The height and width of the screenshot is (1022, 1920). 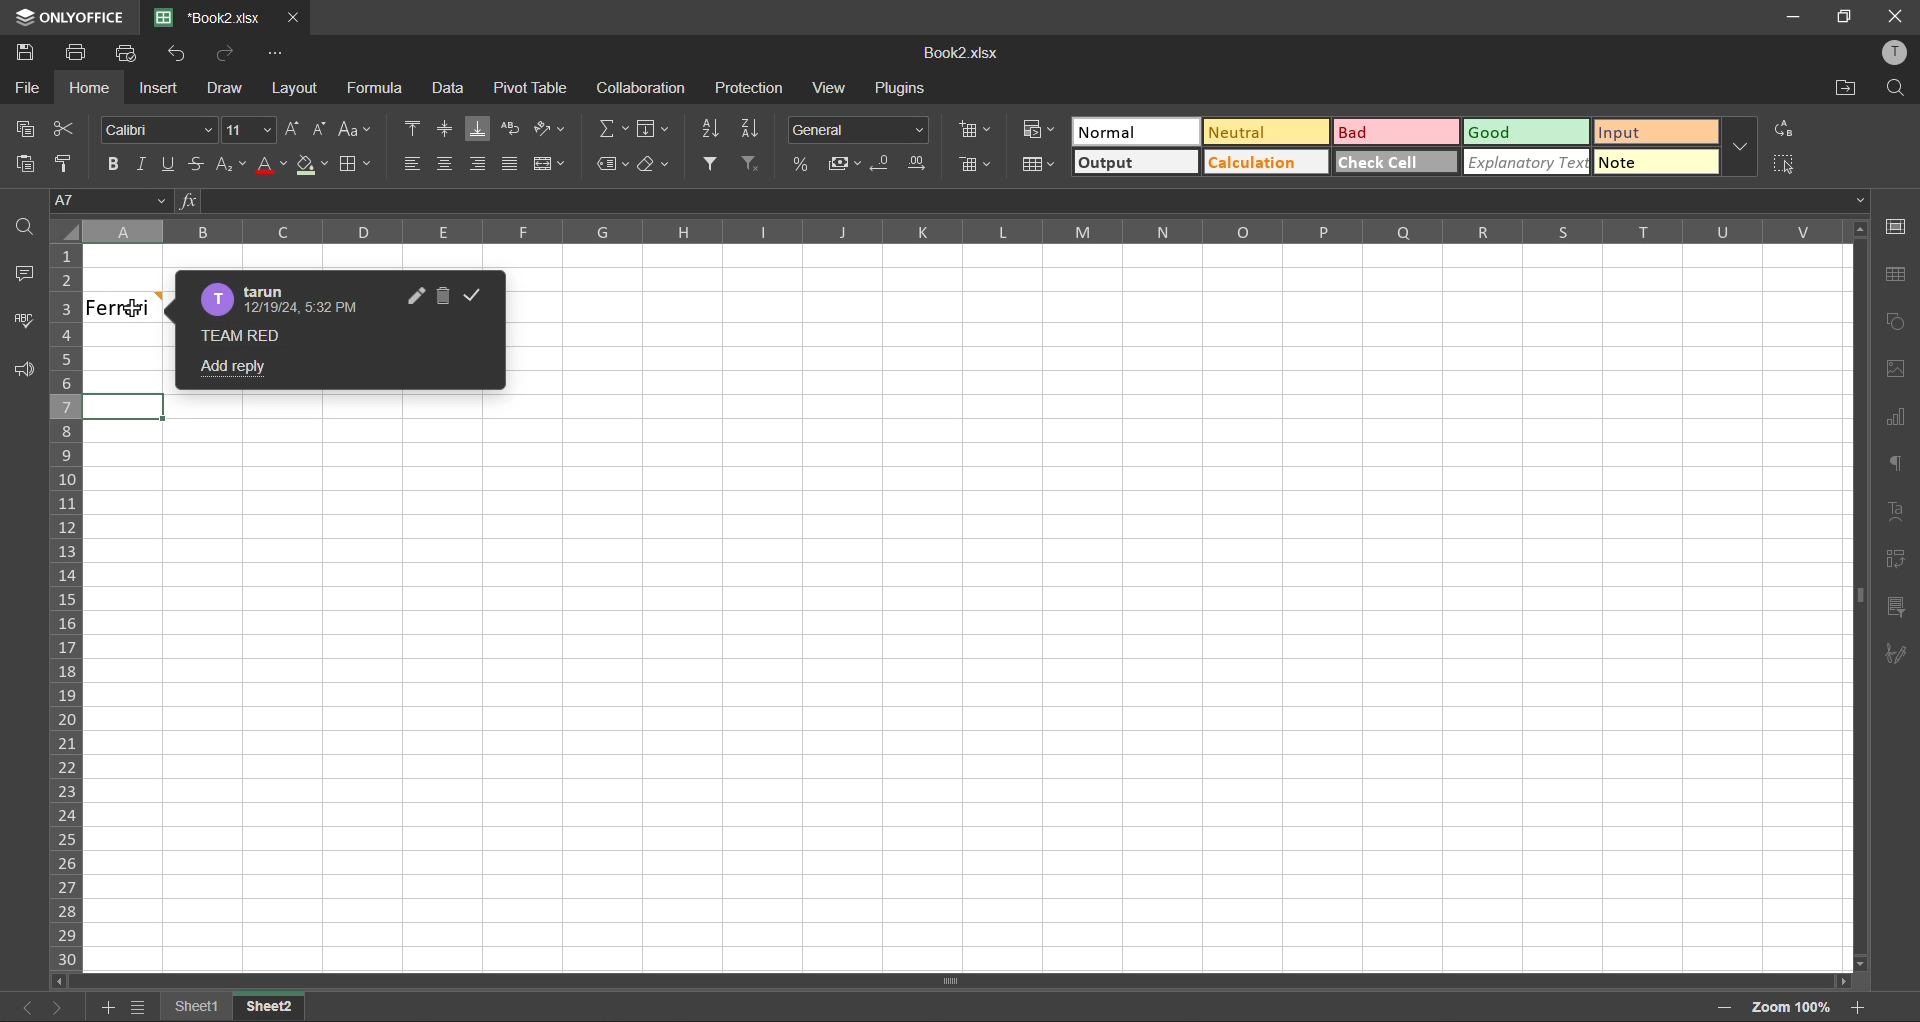 I want to click on fontcolor, so click(x=271, y=167).